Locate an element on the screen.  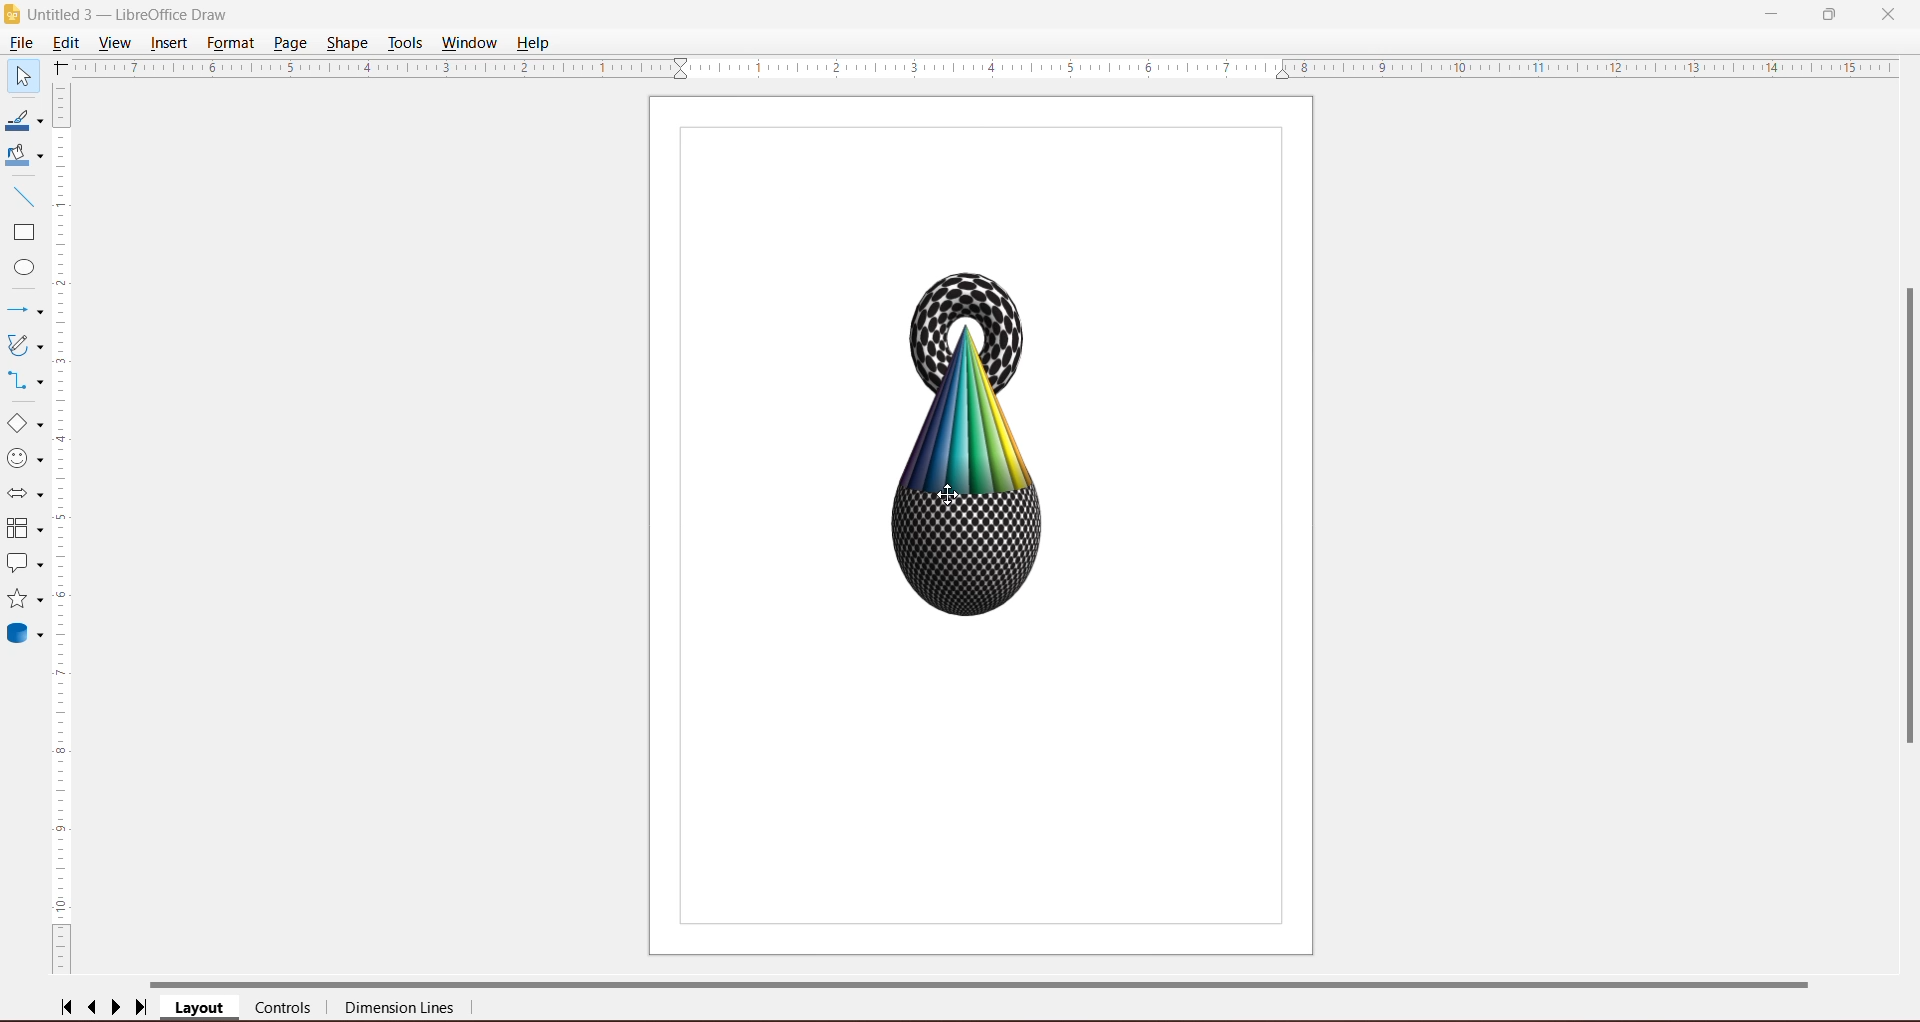
Curves and Polygons is located at coordinates (25, 345).